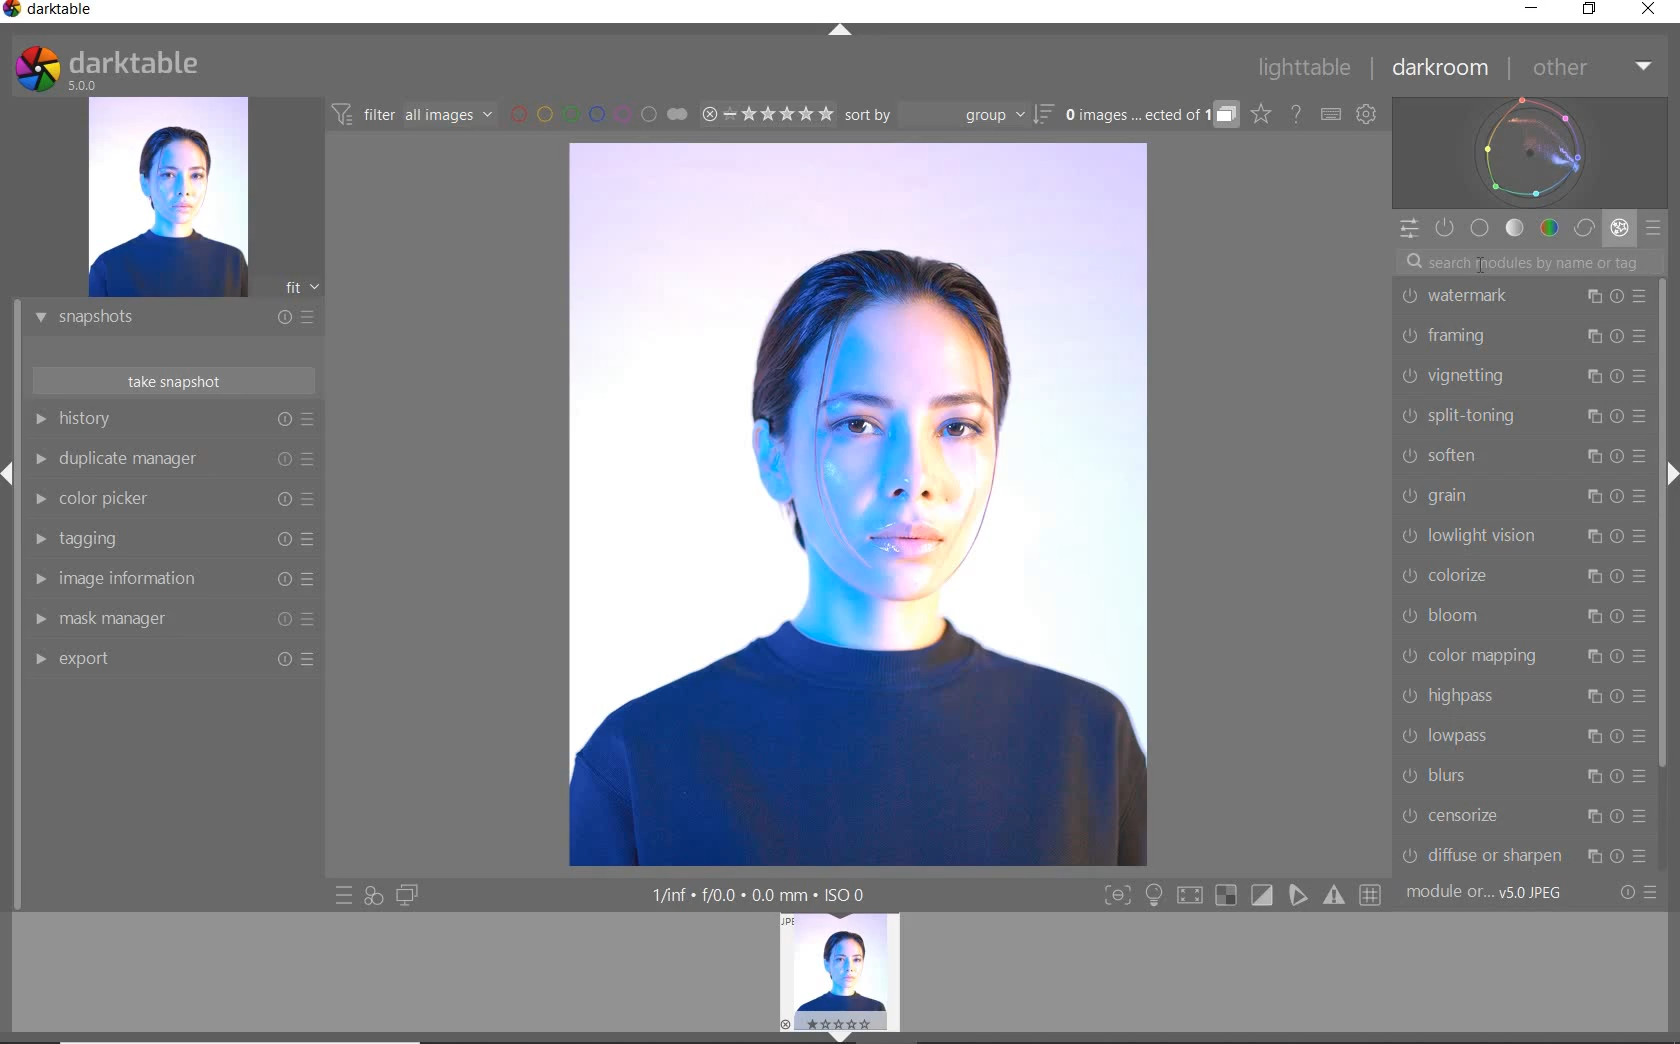 Image resolution: width=1680 pixels, height=1044 pixels. What do you see at coordinates (1525, 495) in the screenshot?
I see `GRAIN` at bounding box center [1525, 495].